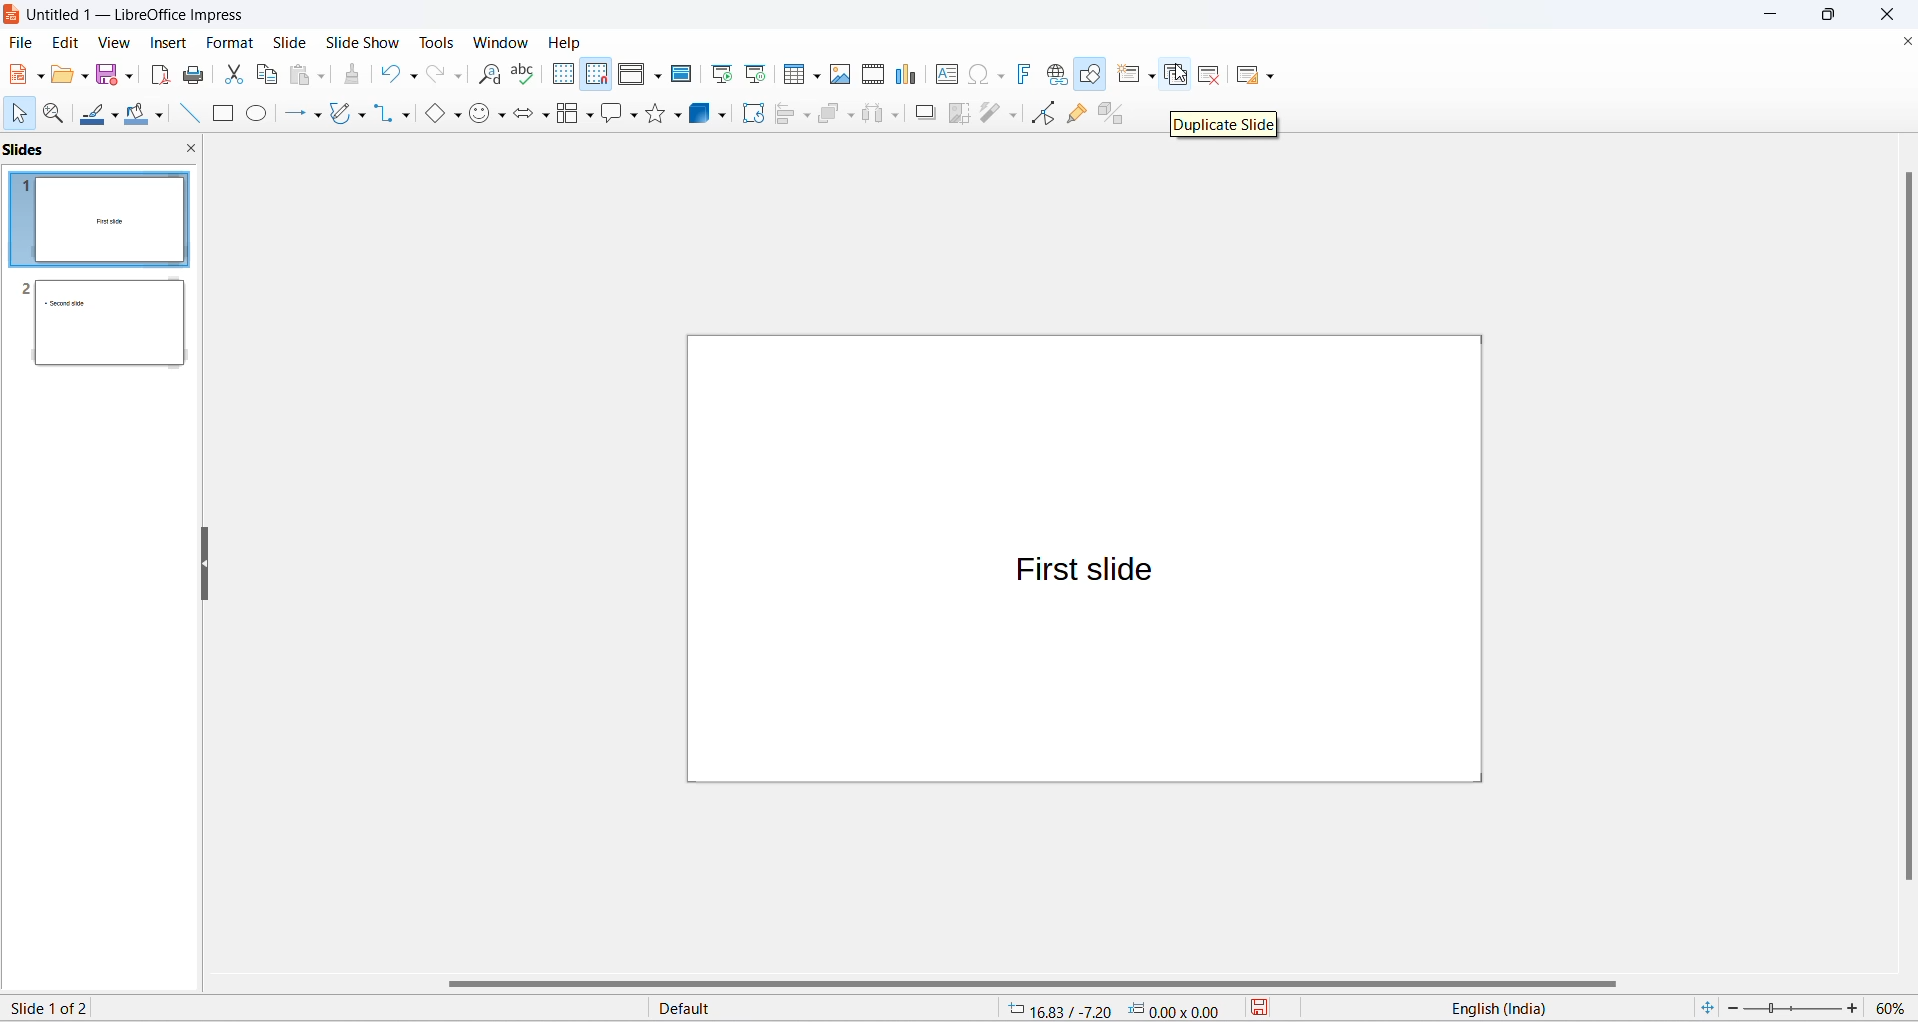 This screenshot has height=1022, width=1918. What do you see at coordinates (1772, 15) in the screenshot?
I see `minimize` at bounding box center [1772, 15].